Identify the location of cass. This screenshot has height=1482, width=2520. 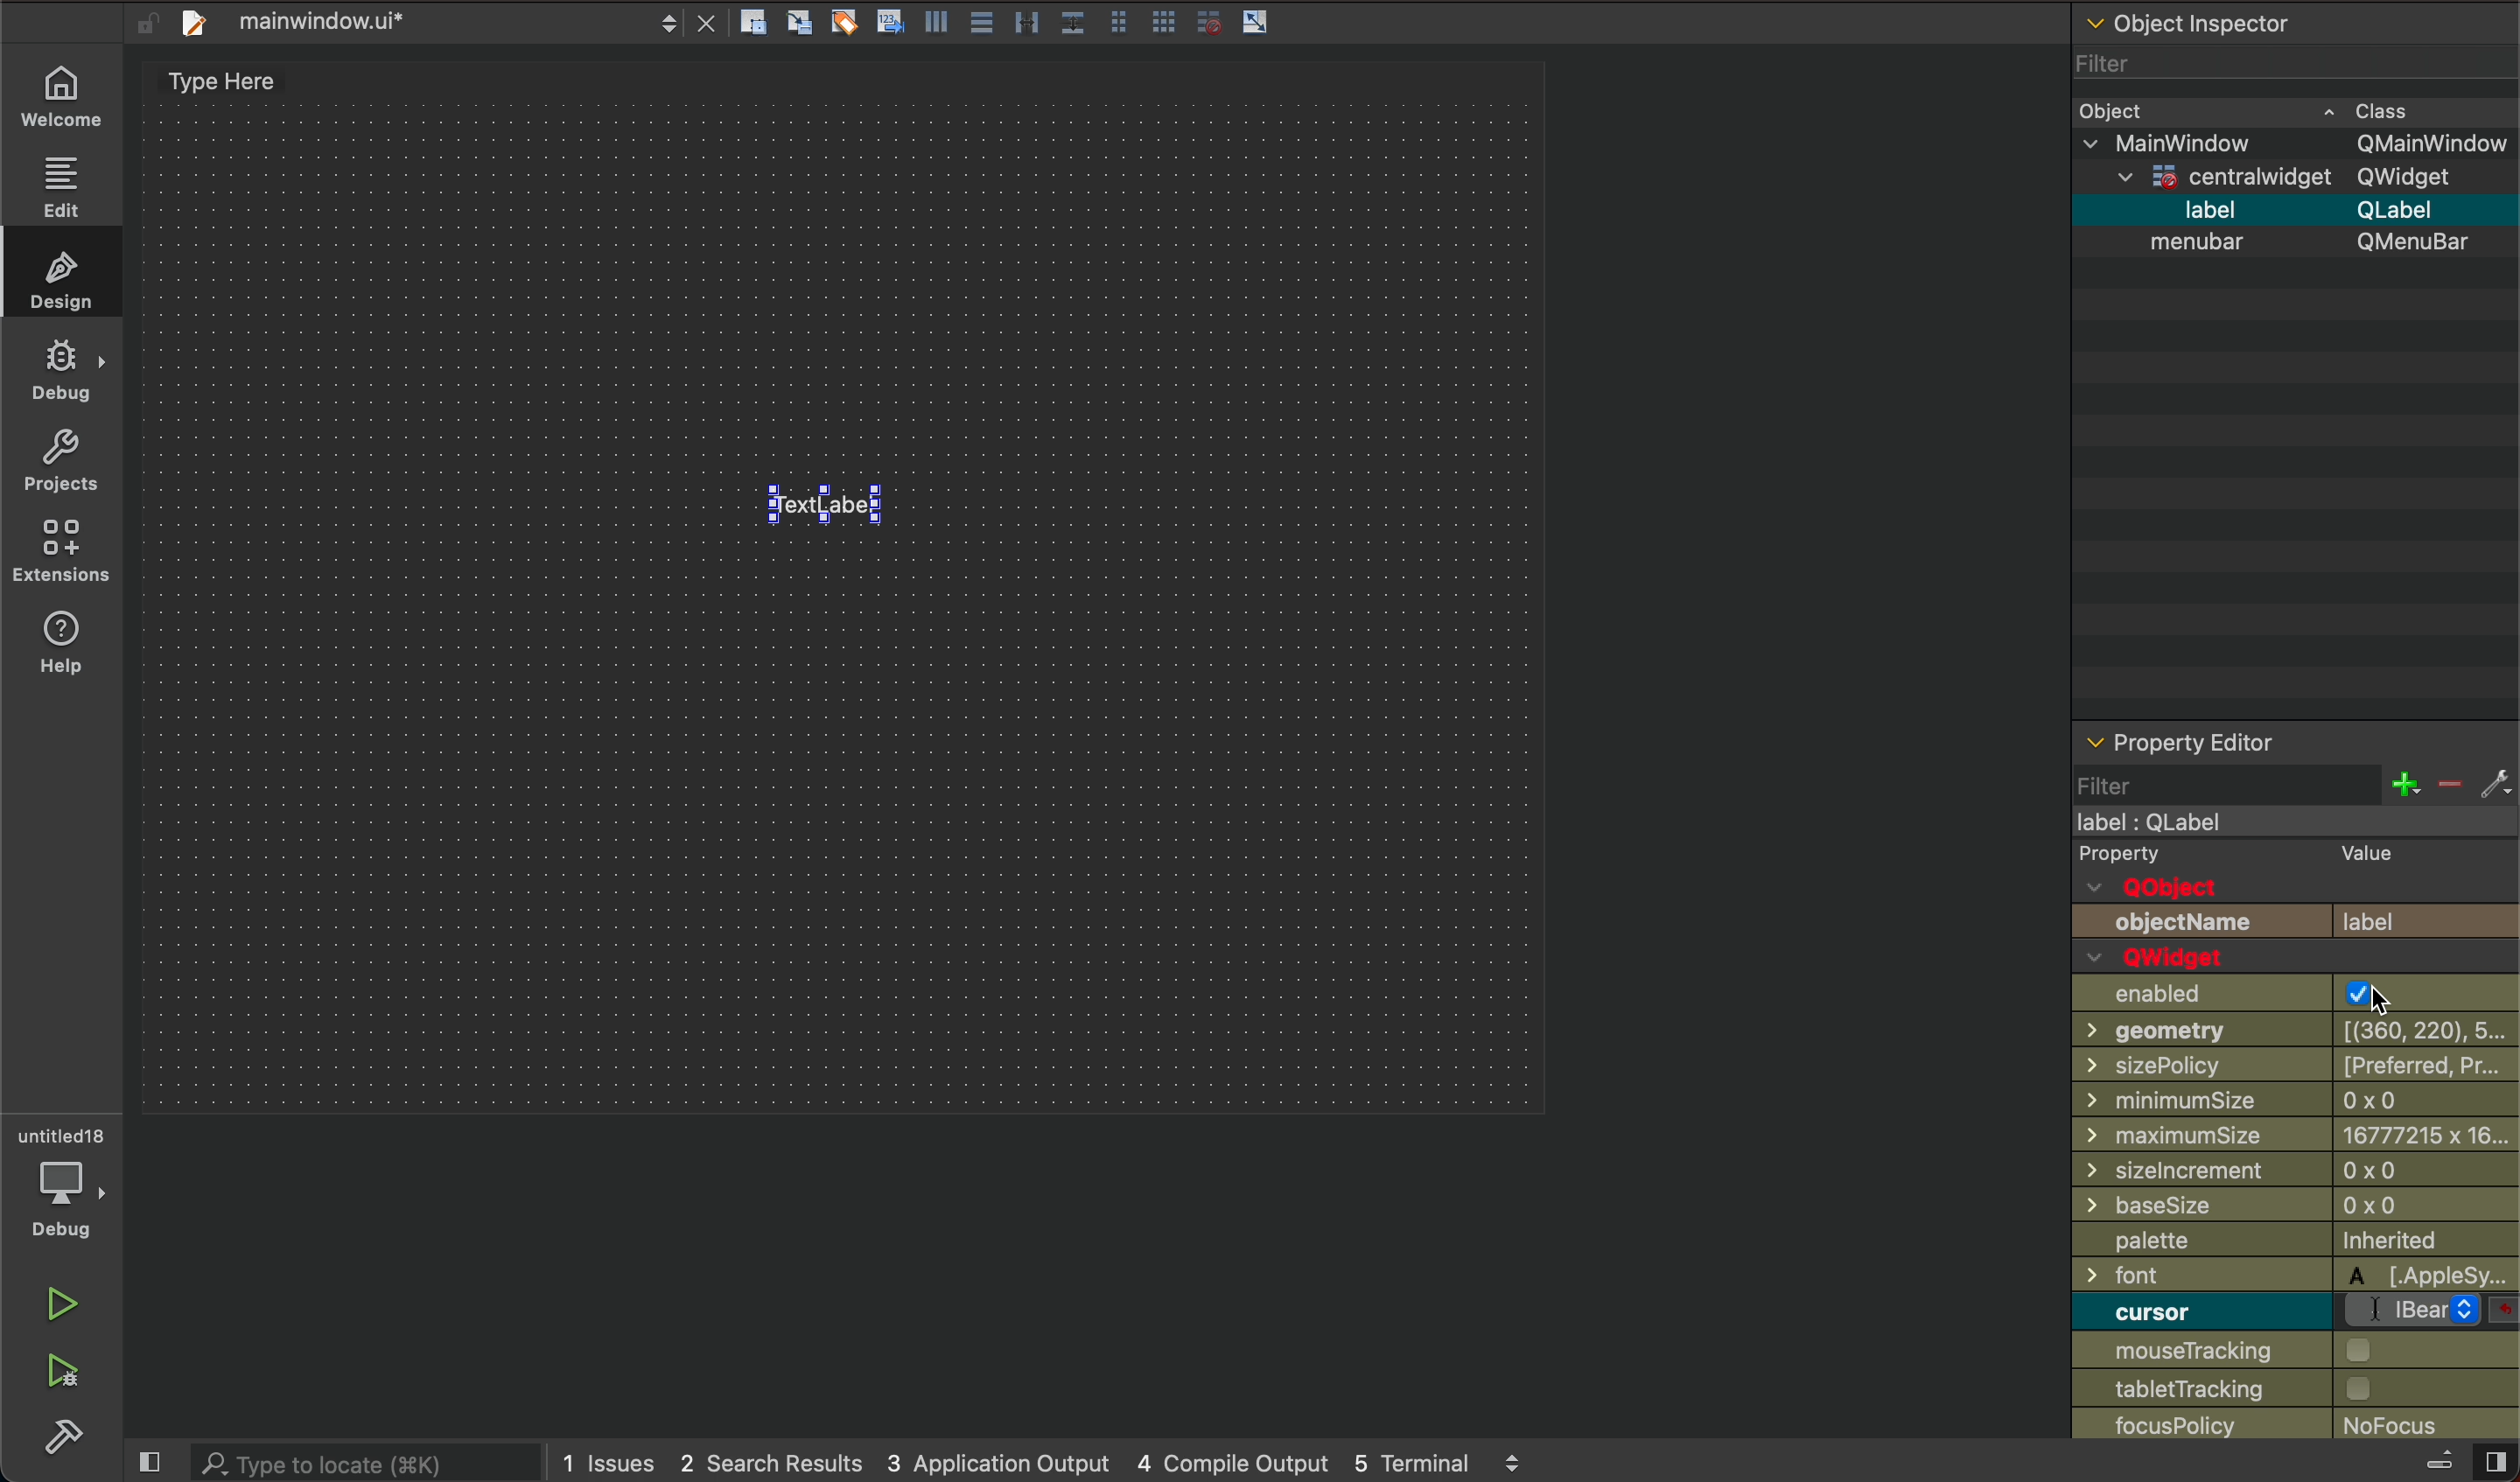
(2397, 105).